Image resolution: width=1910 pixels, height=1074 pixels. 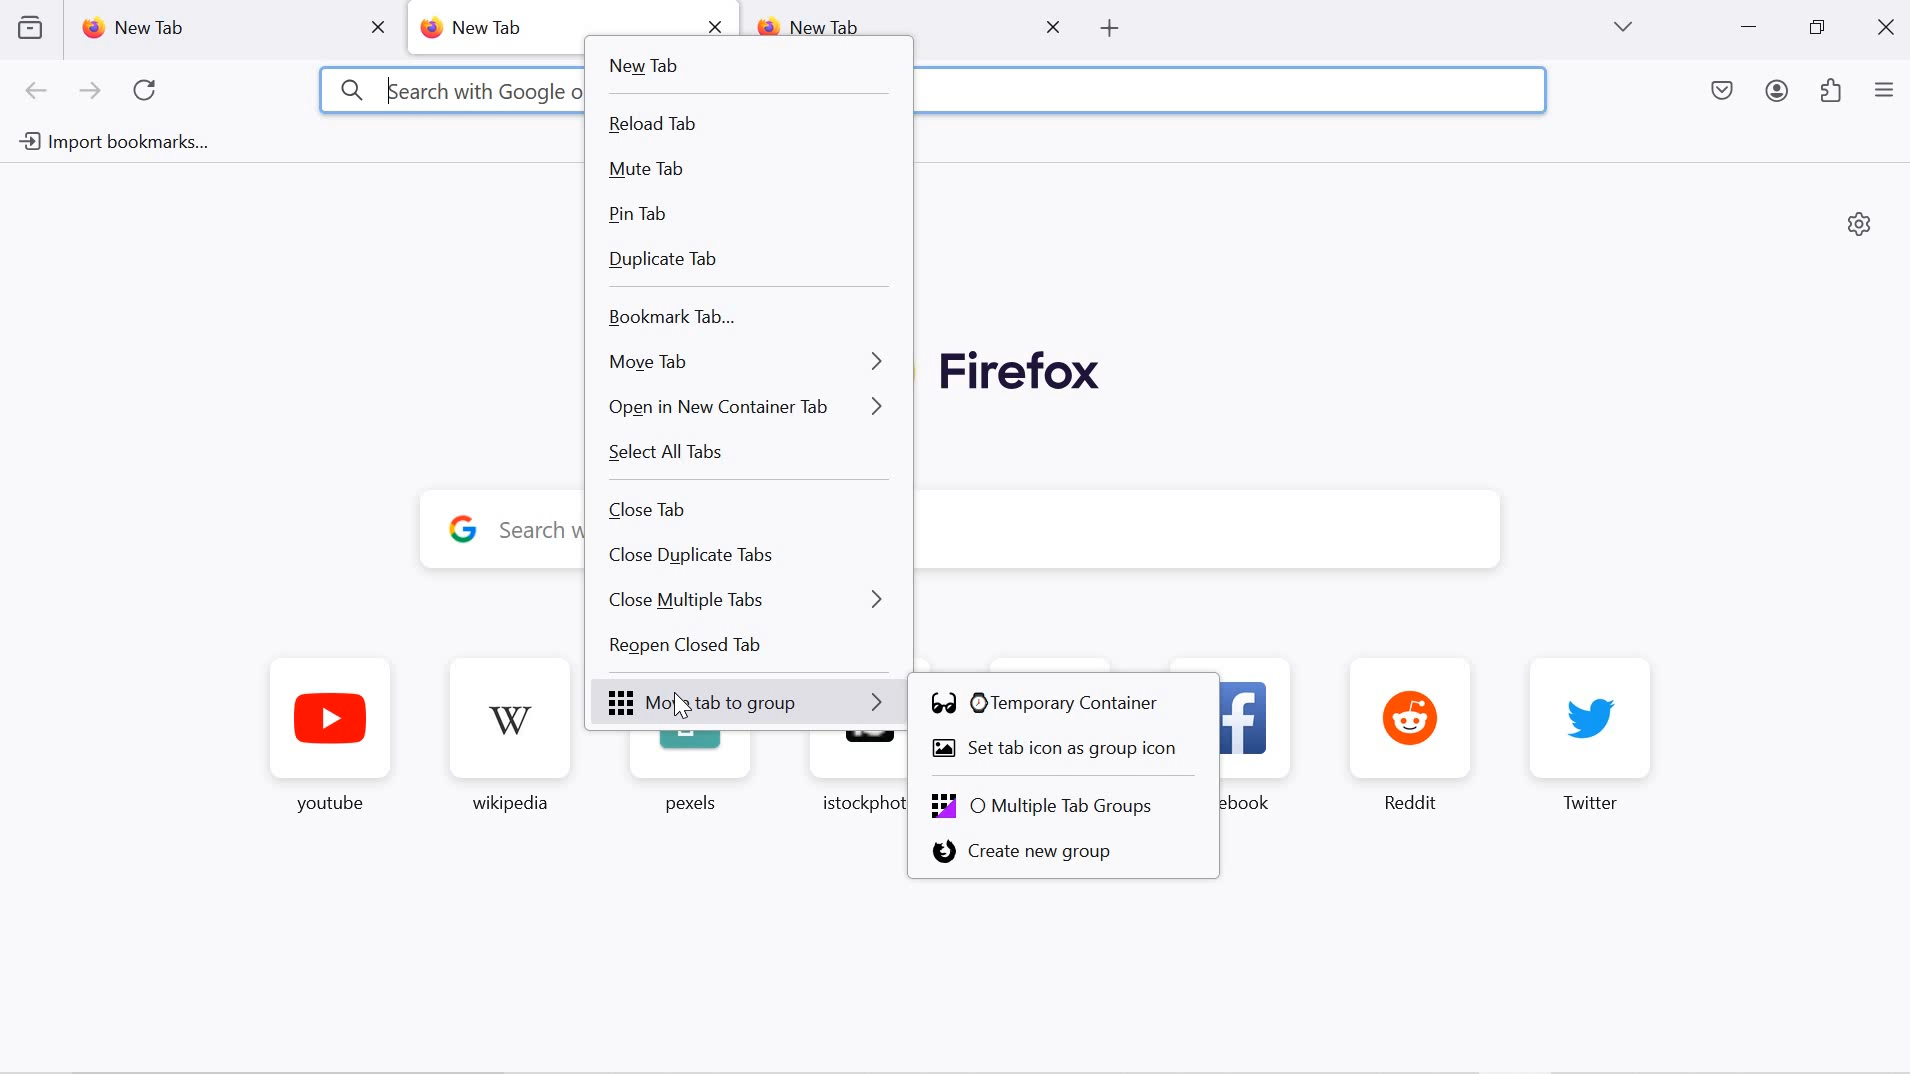 I want to click on personalize new tab, so click(x=1860, y=223).